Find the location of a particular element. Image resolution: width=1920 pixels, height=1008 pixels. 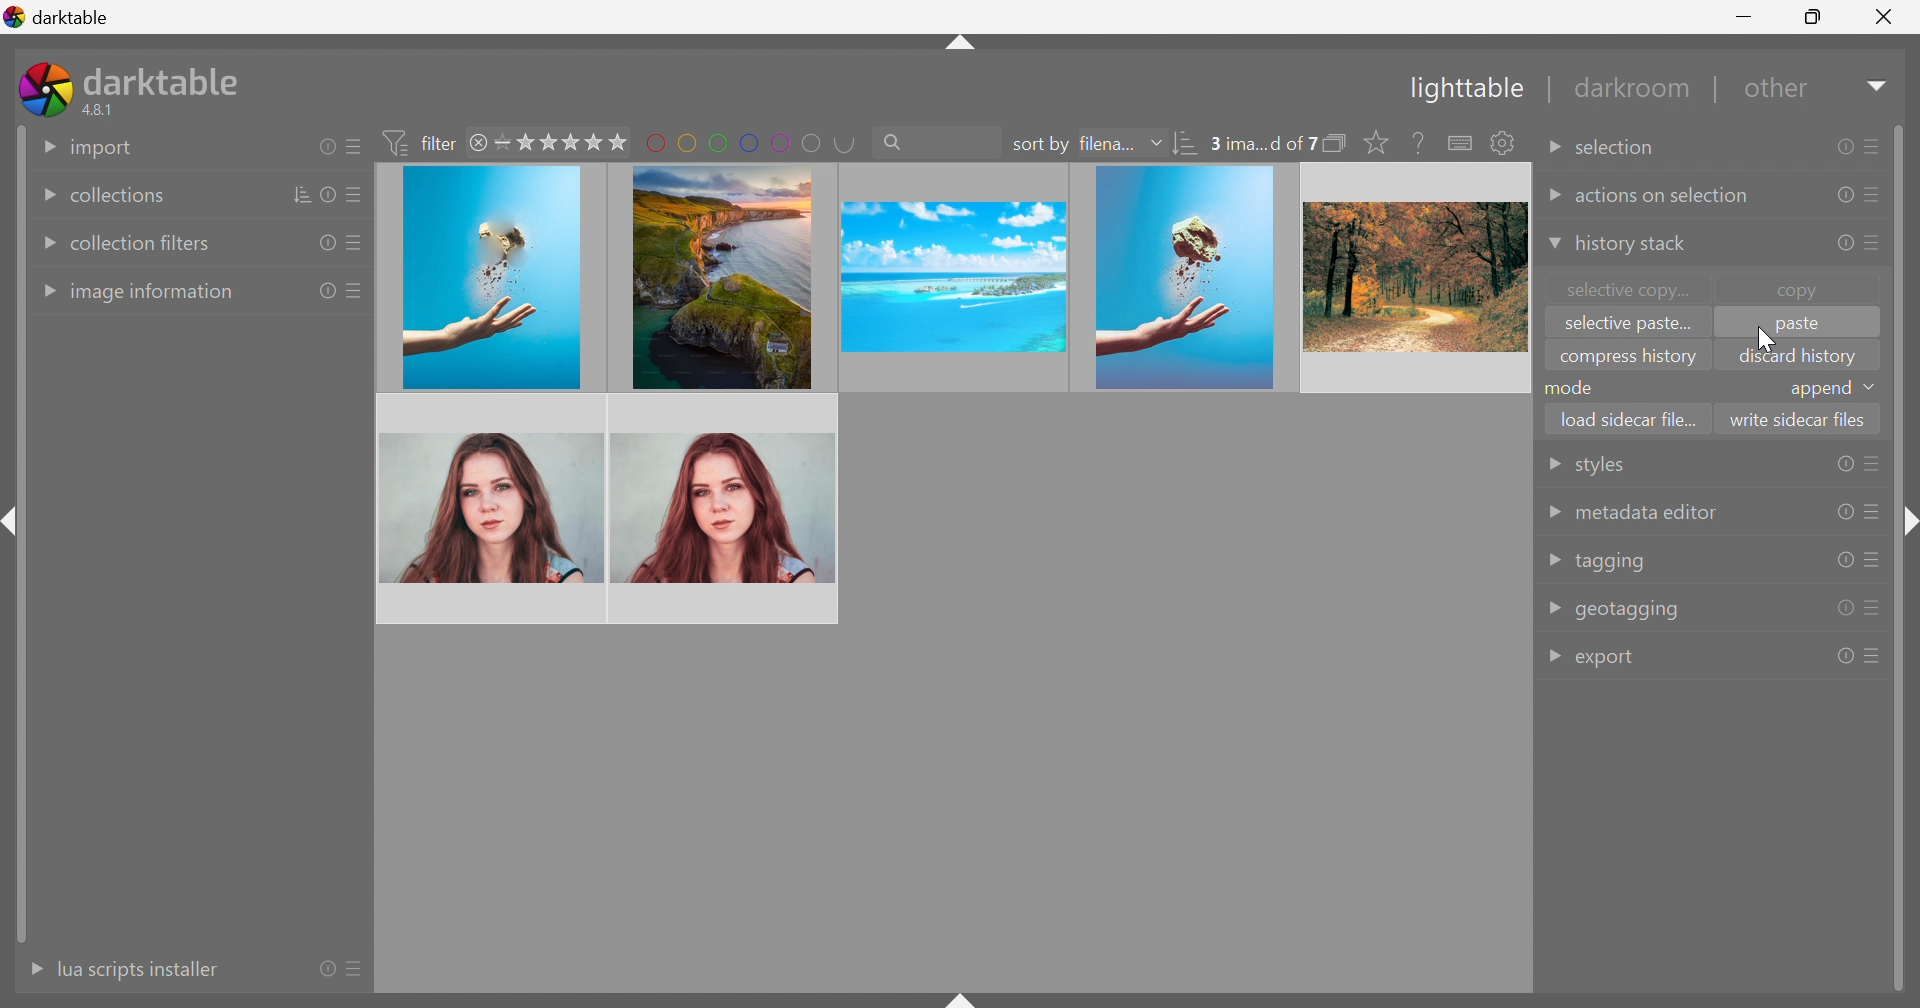

shift+ctrl+r is located at coordinates (1906, 525).